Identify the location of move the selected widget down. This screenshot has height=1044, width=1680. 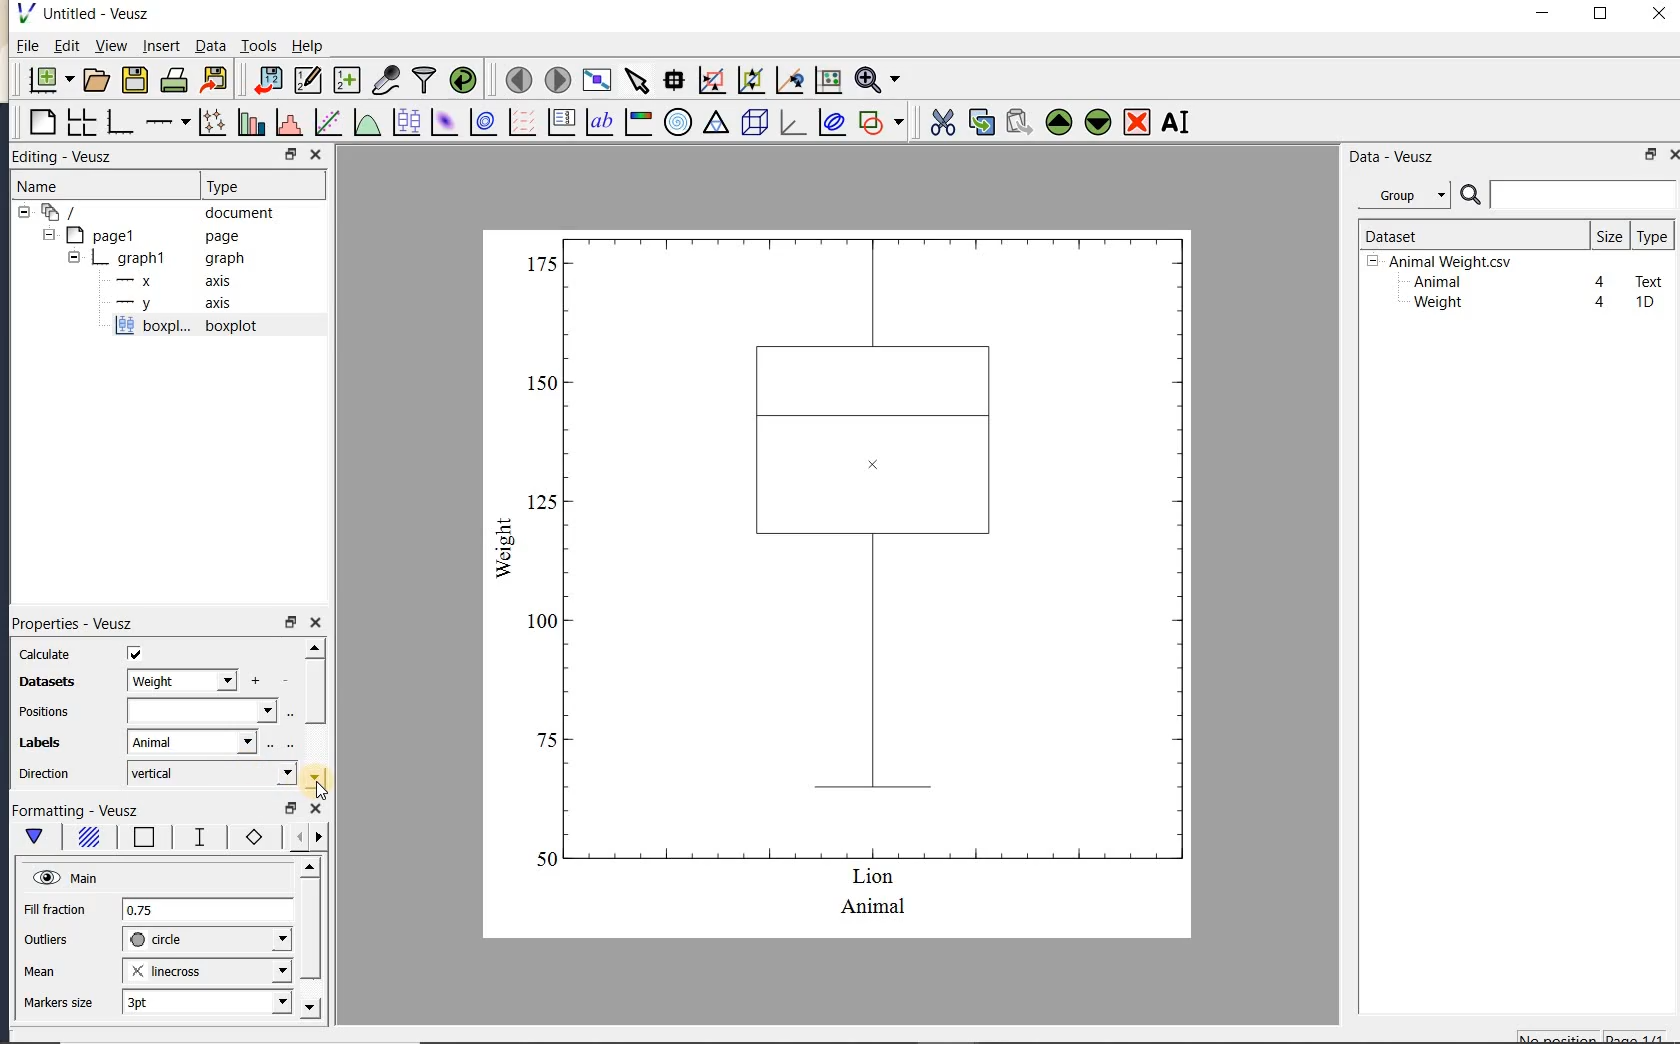
(1098, 122).